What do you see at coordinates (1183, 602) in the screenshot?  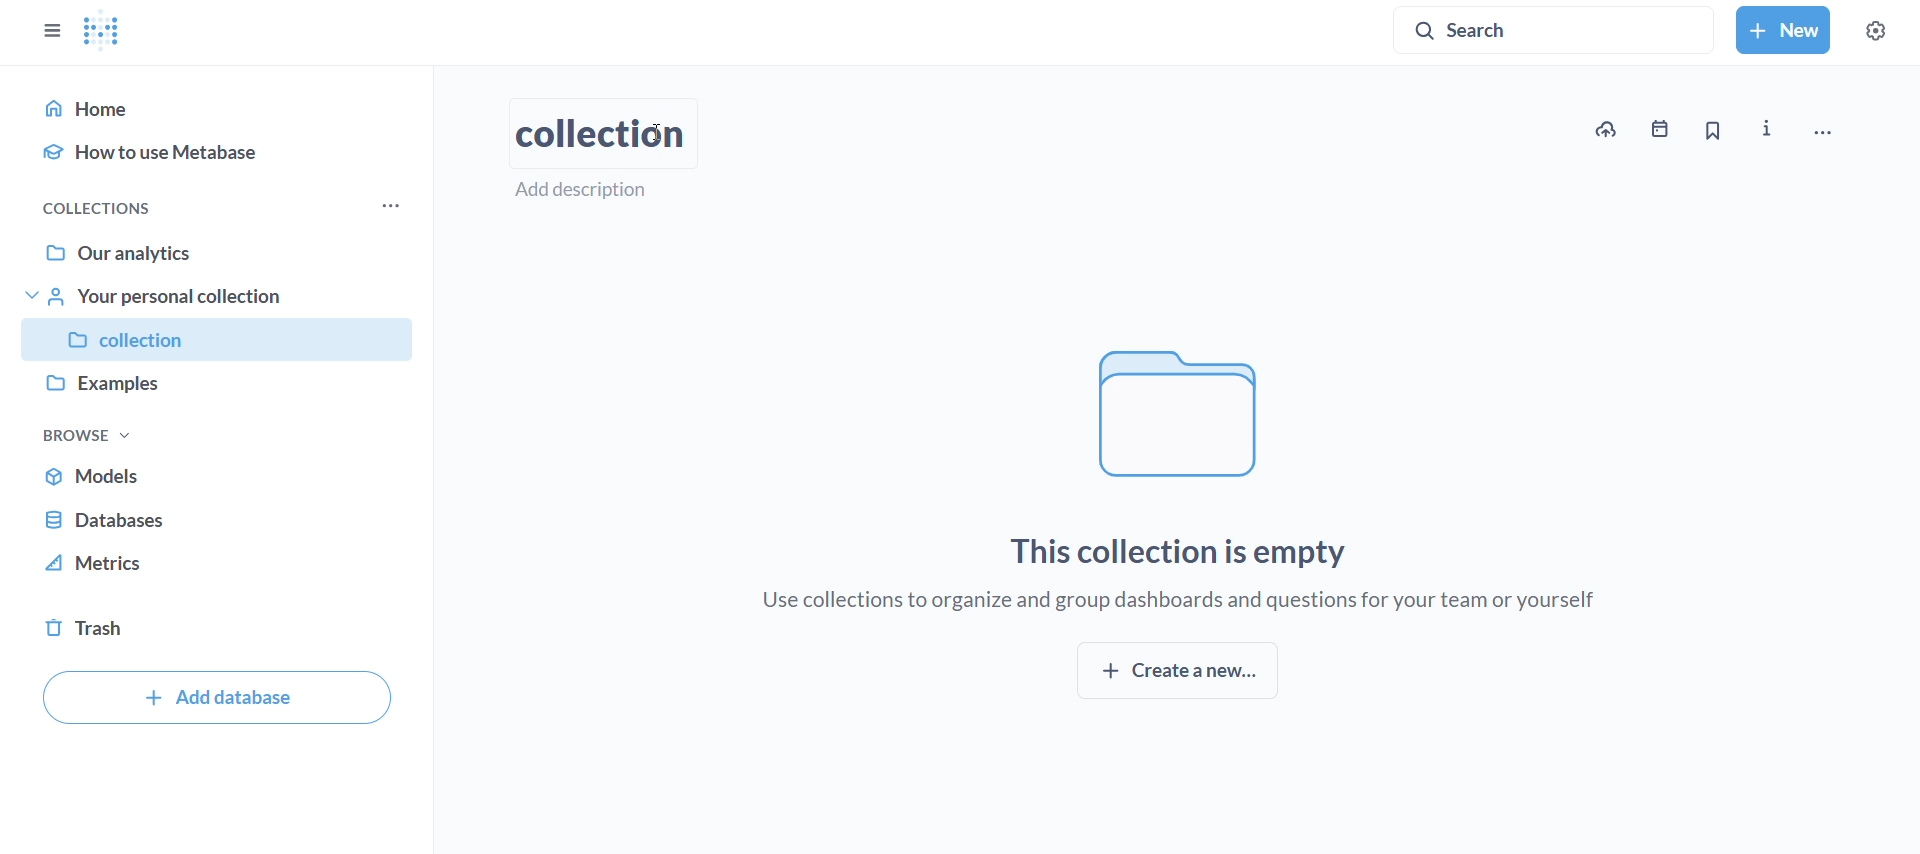 I see `use collections to organize and group dashboards and questions for your team or yourself` at bounding box center [1183, 602].